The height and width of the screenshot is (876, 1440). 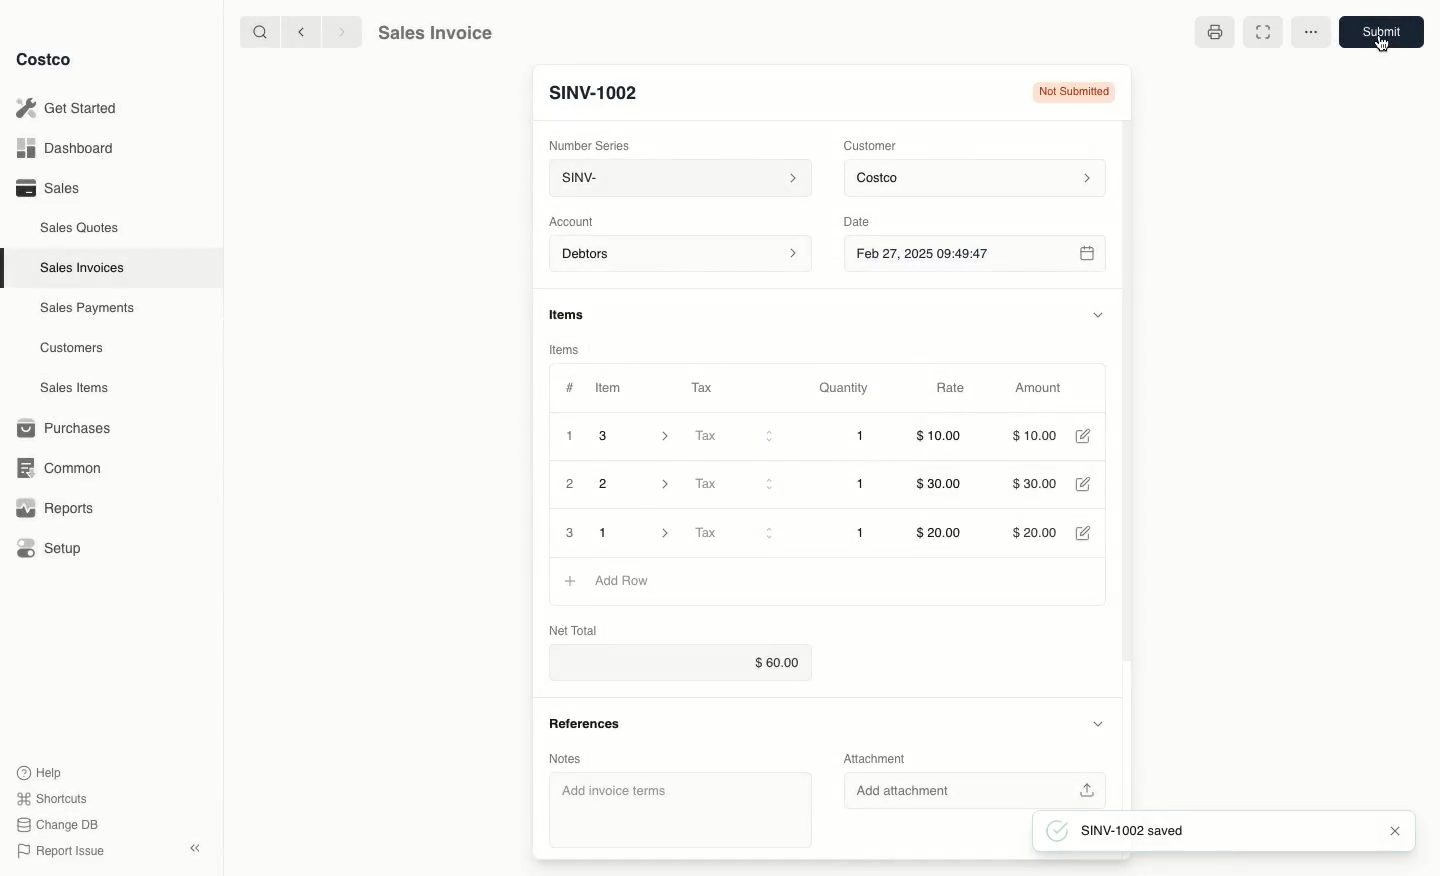 I want to click on 1, so click(x=570, y=436).